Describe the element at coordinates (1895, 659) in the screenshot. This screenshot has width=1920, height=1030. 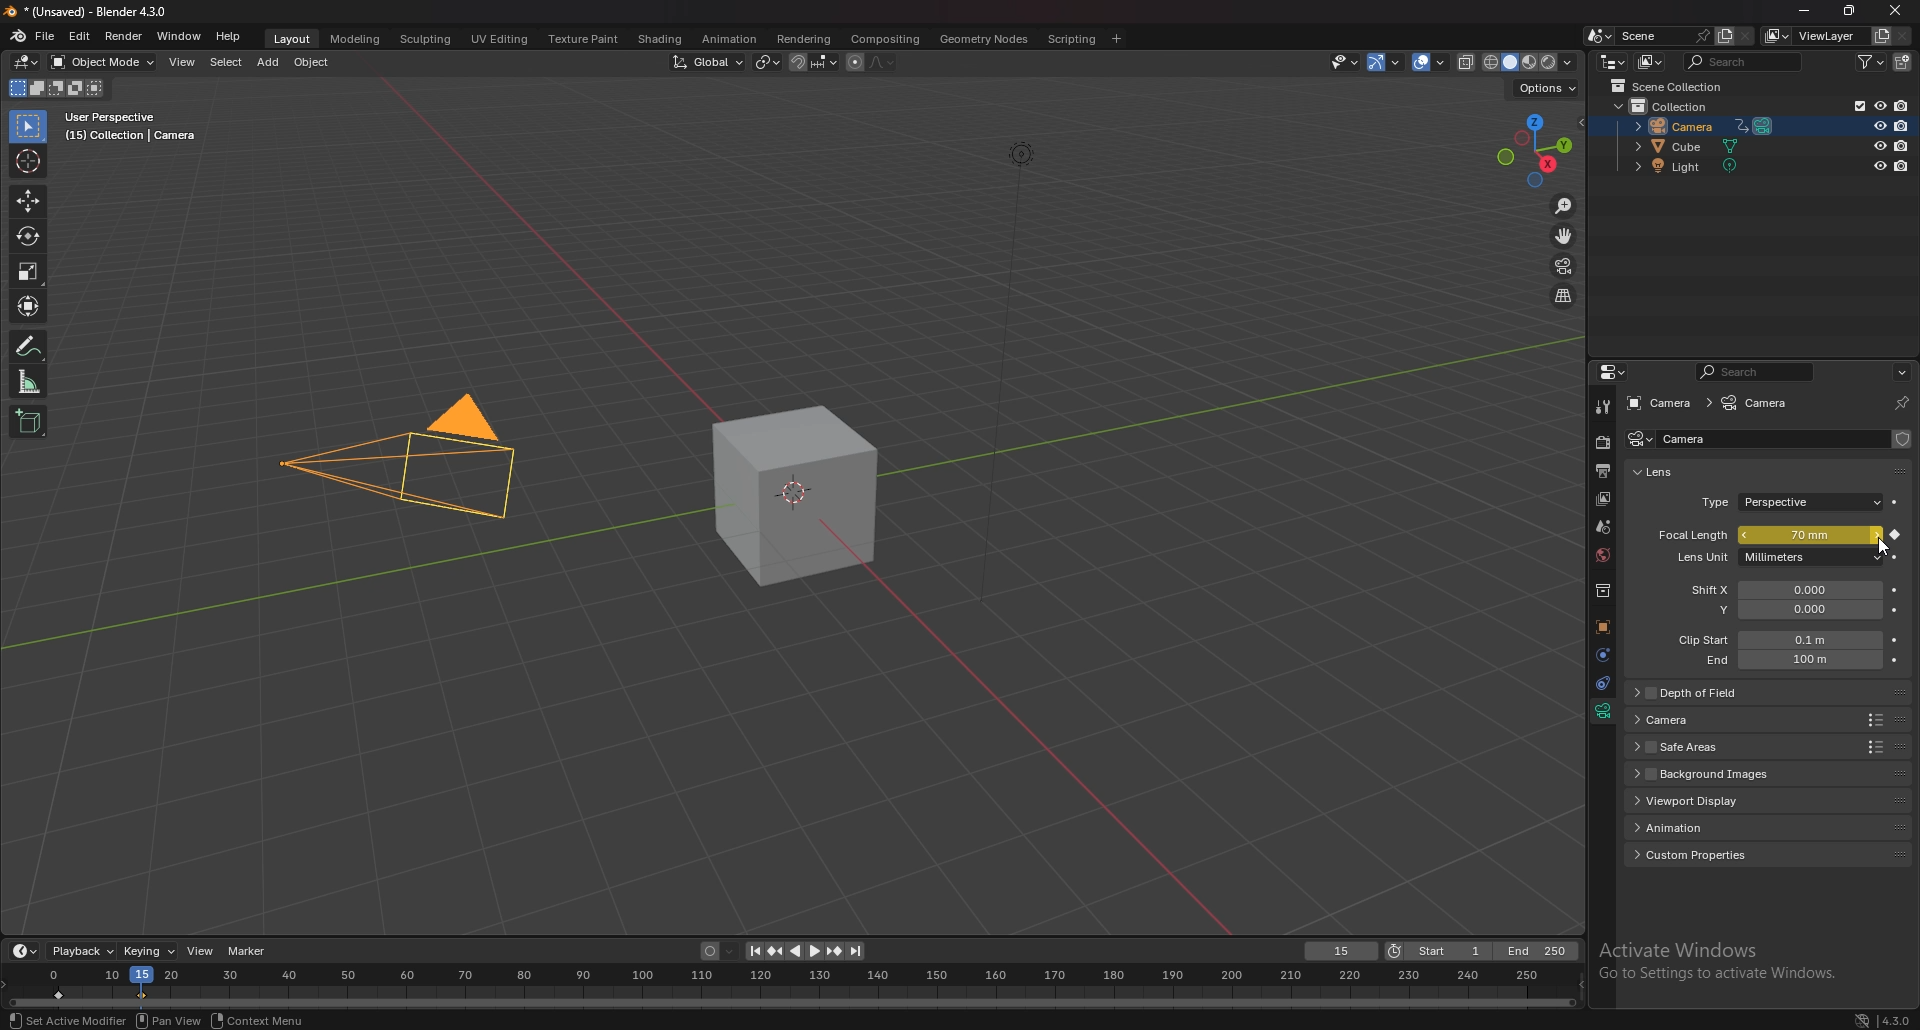
I see `animate property` at that location.